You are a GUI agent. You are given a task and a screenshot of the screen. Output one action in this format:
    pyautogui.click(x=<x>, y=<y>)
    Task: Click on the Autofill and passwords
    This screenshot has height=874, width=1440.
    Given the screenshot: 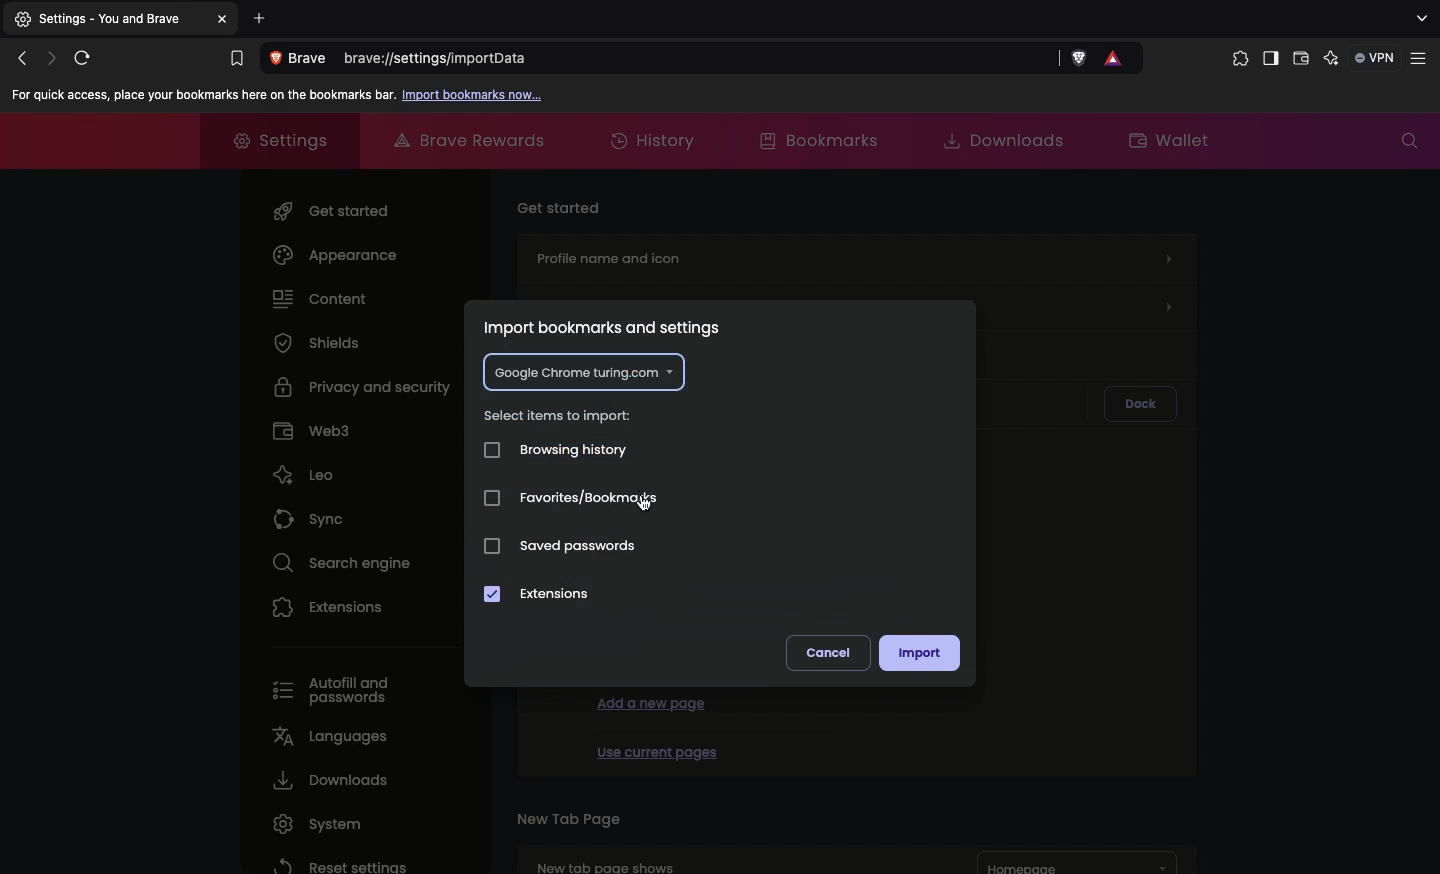 What is the action you would take?
    pyautogui.click(x=339, y=692)
    